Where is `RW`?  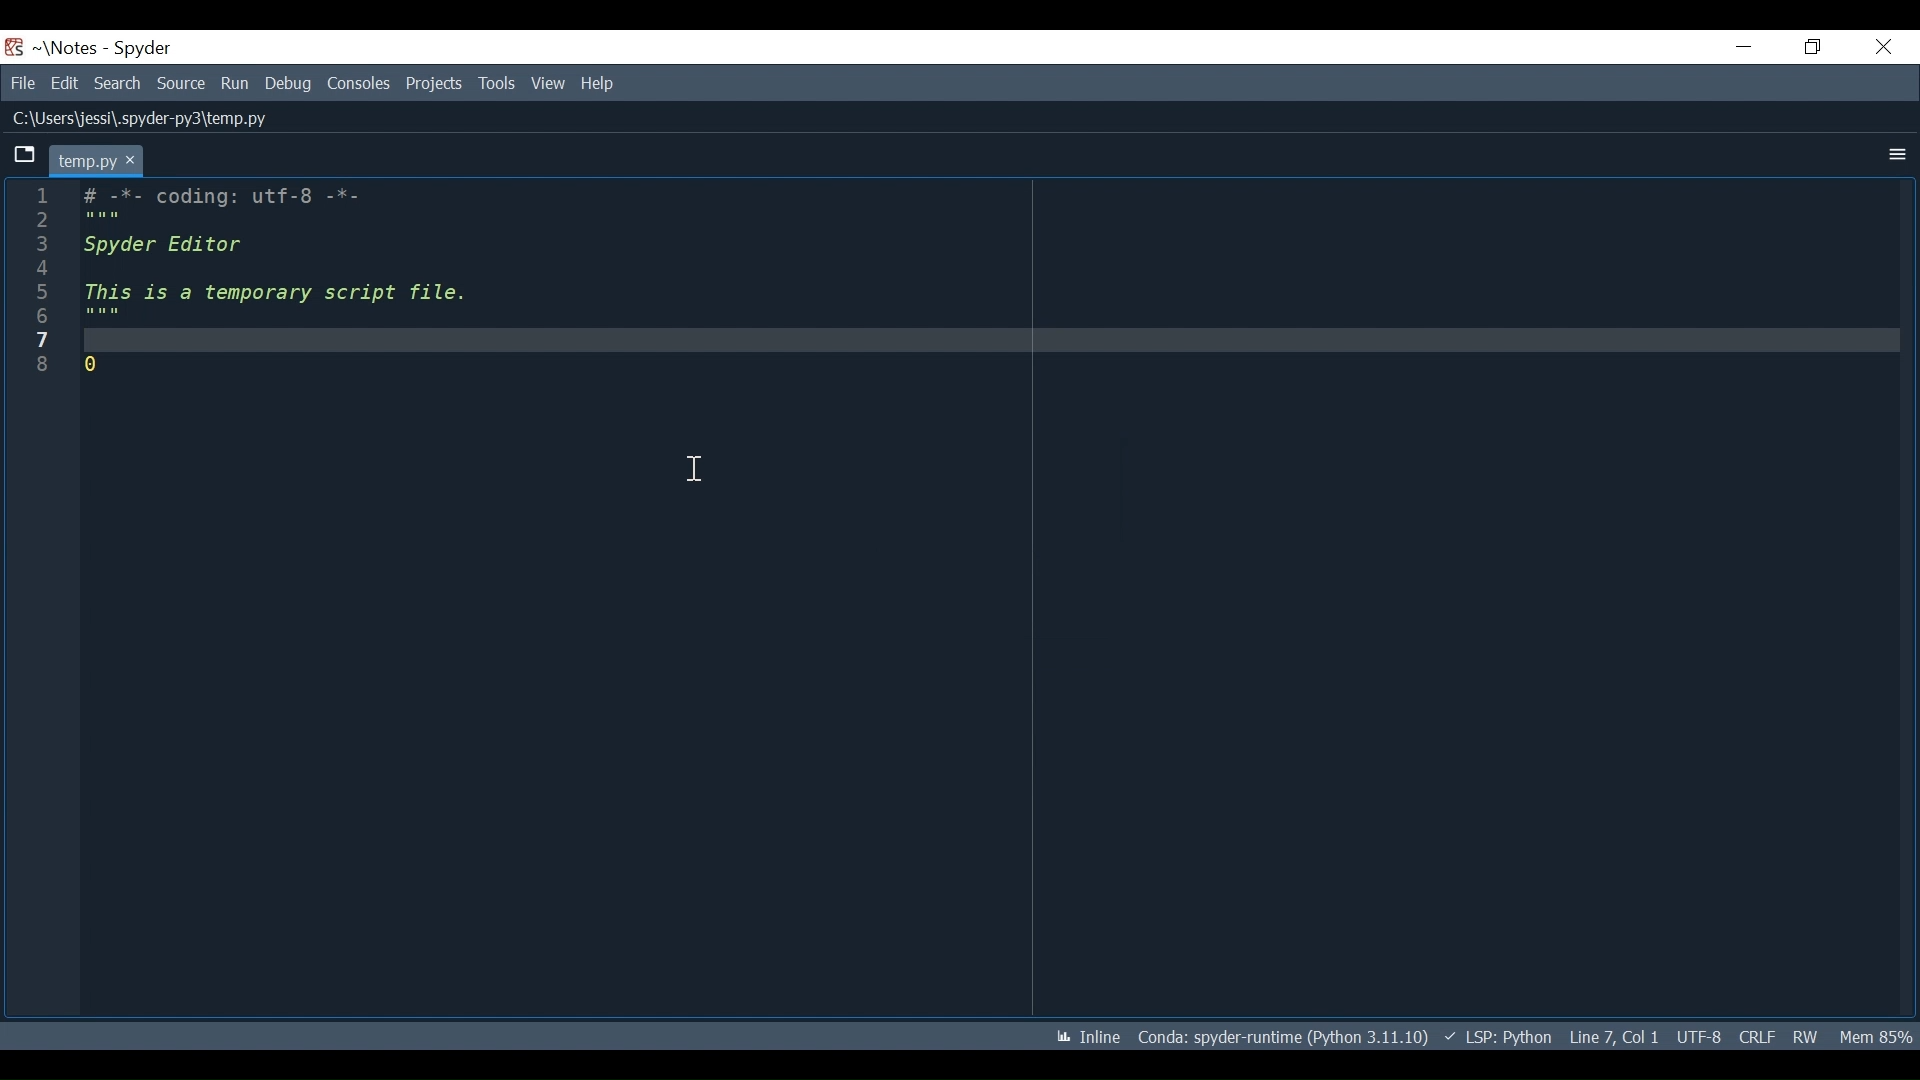 RW is located at coordinates (1808, 1036).